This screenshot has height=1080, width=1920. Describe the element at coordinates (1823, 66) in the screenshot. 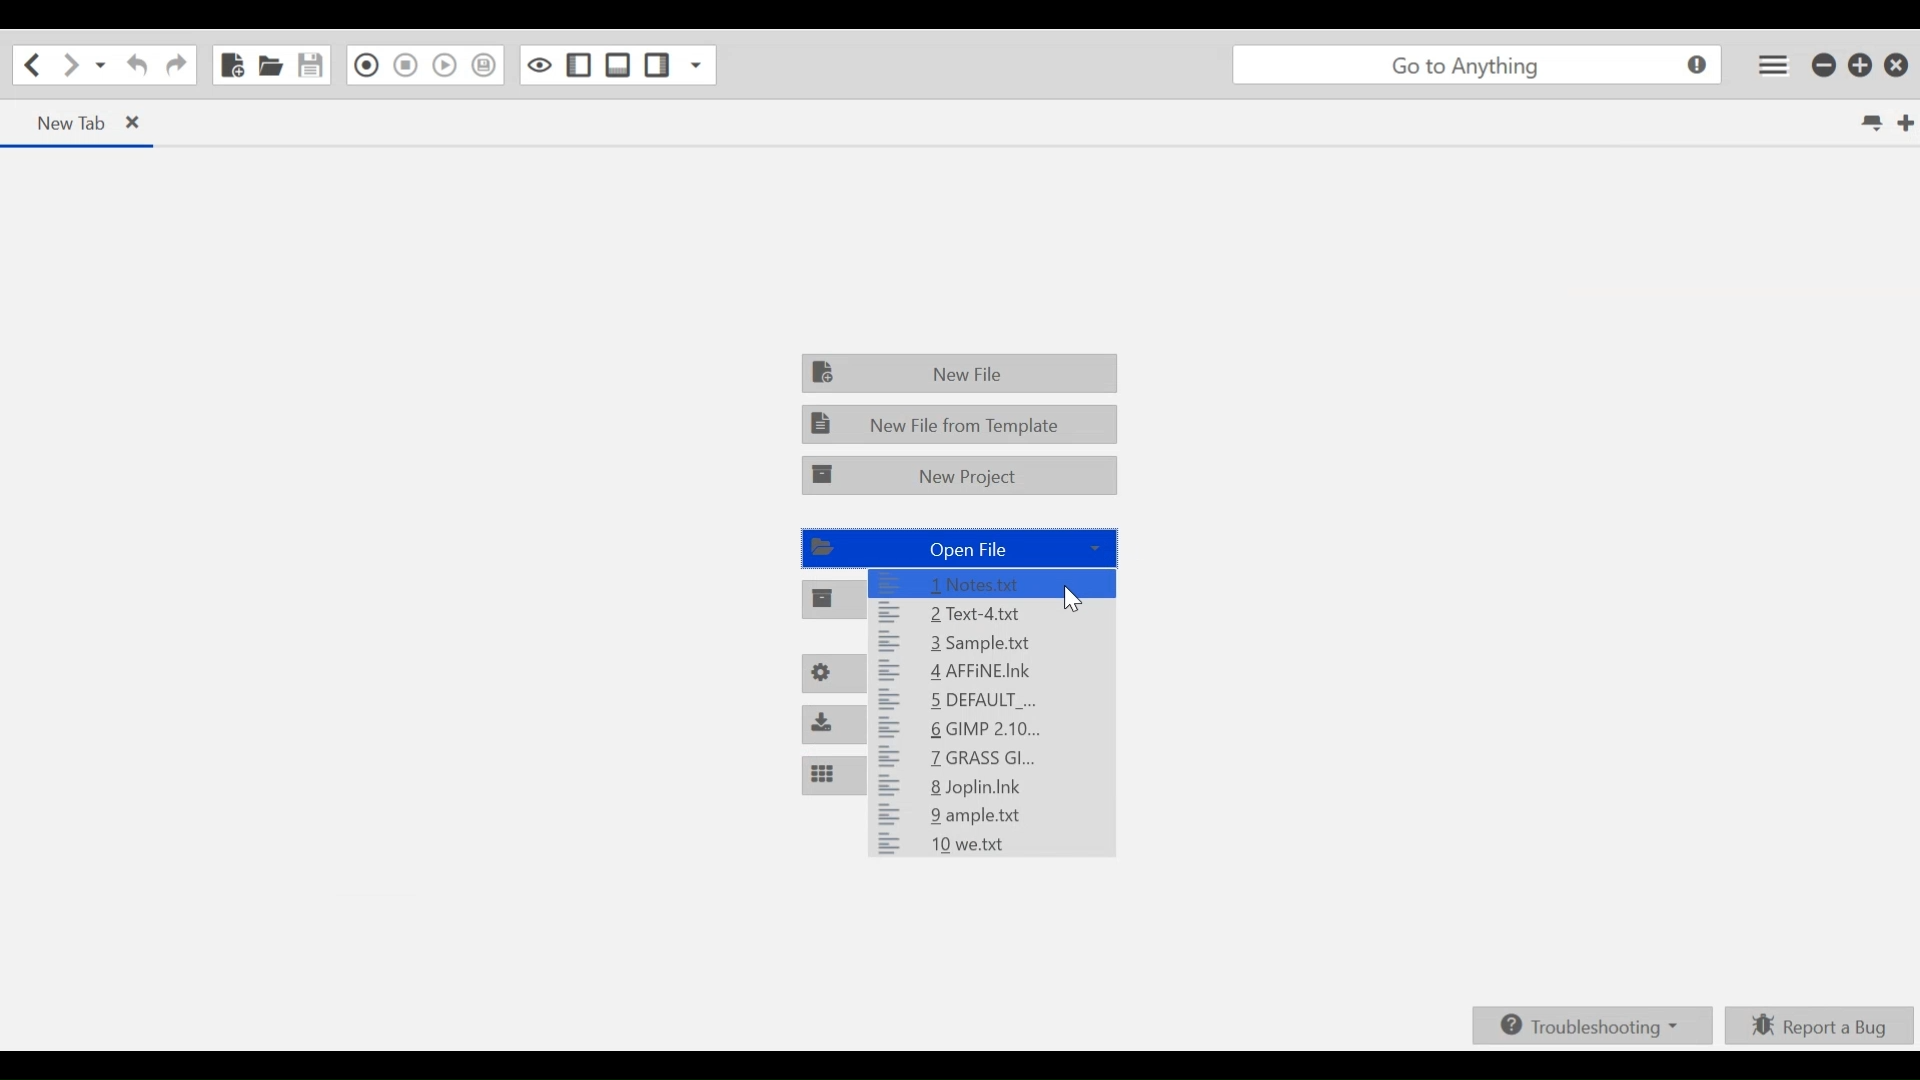

I see `minimize` at that location.